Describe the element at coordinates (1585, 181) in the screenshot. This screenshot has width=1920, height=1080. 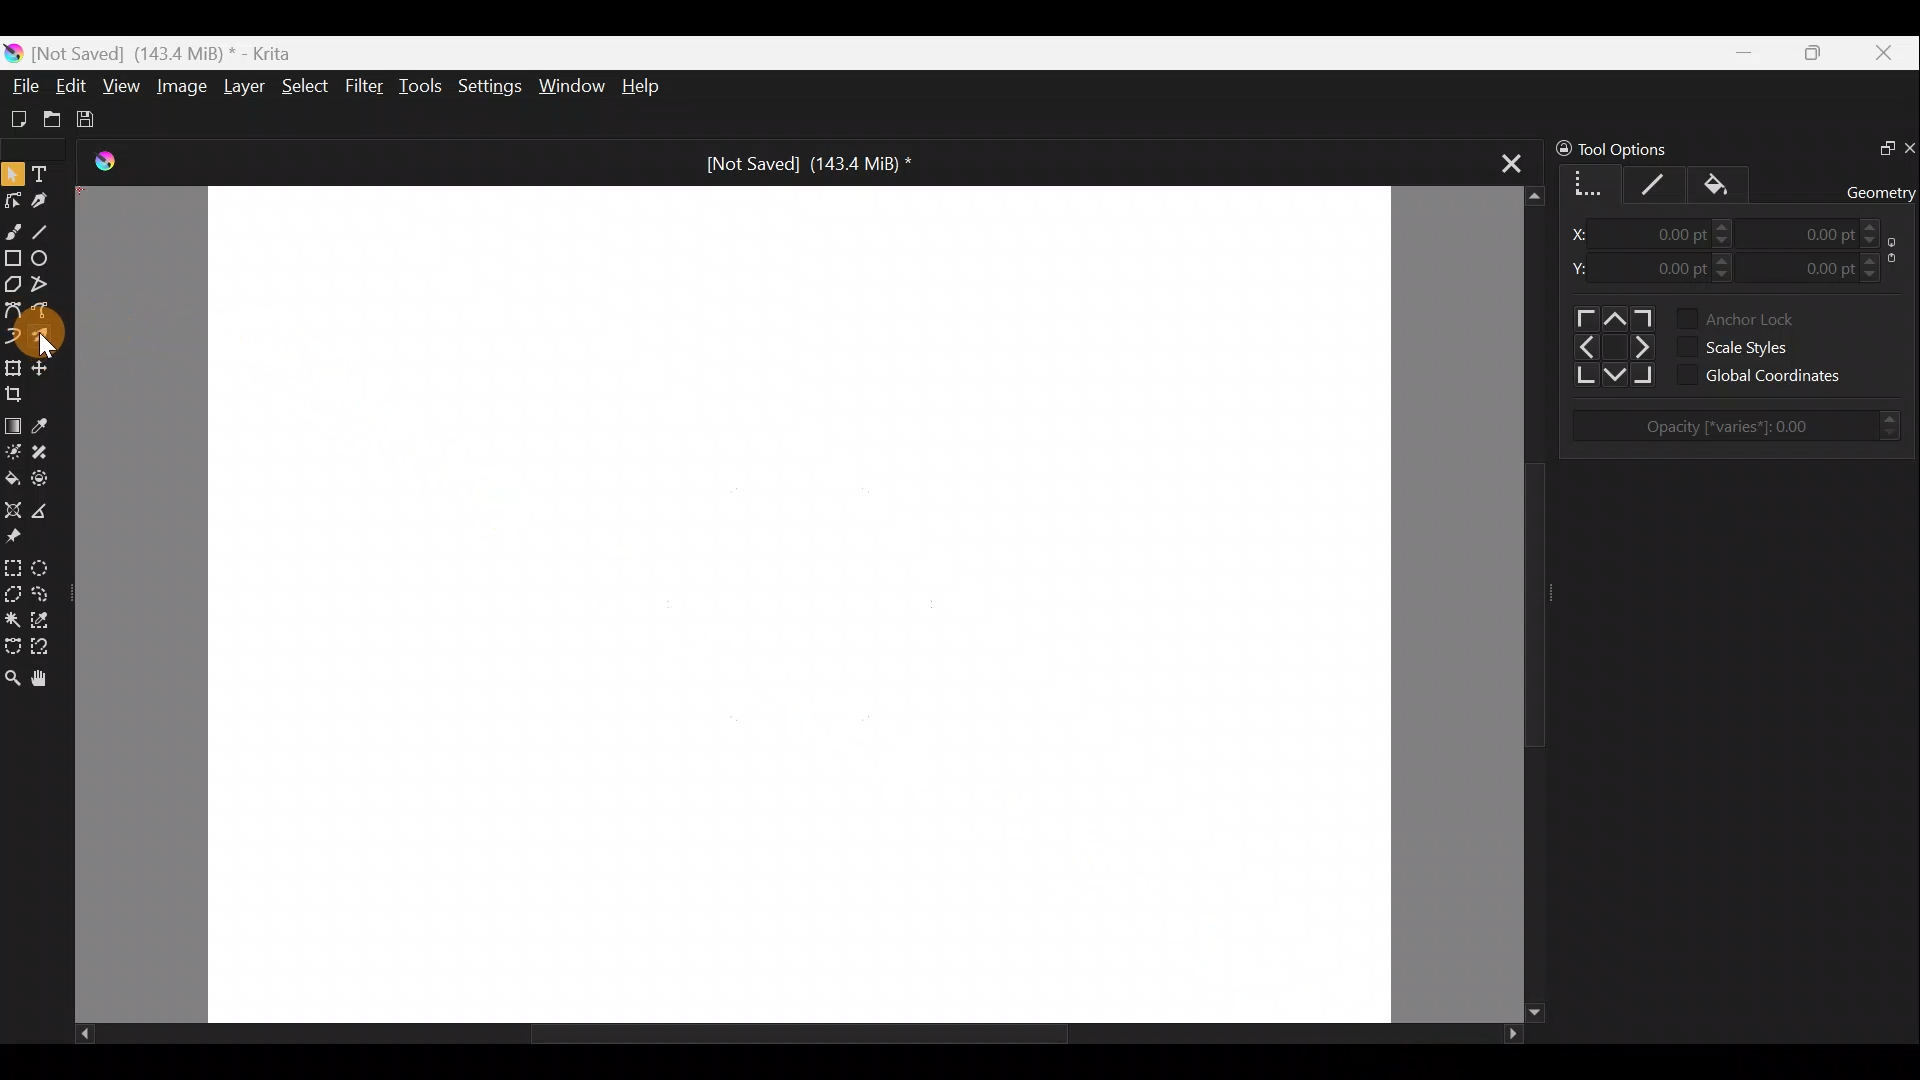
I see `Geometry` at that location.